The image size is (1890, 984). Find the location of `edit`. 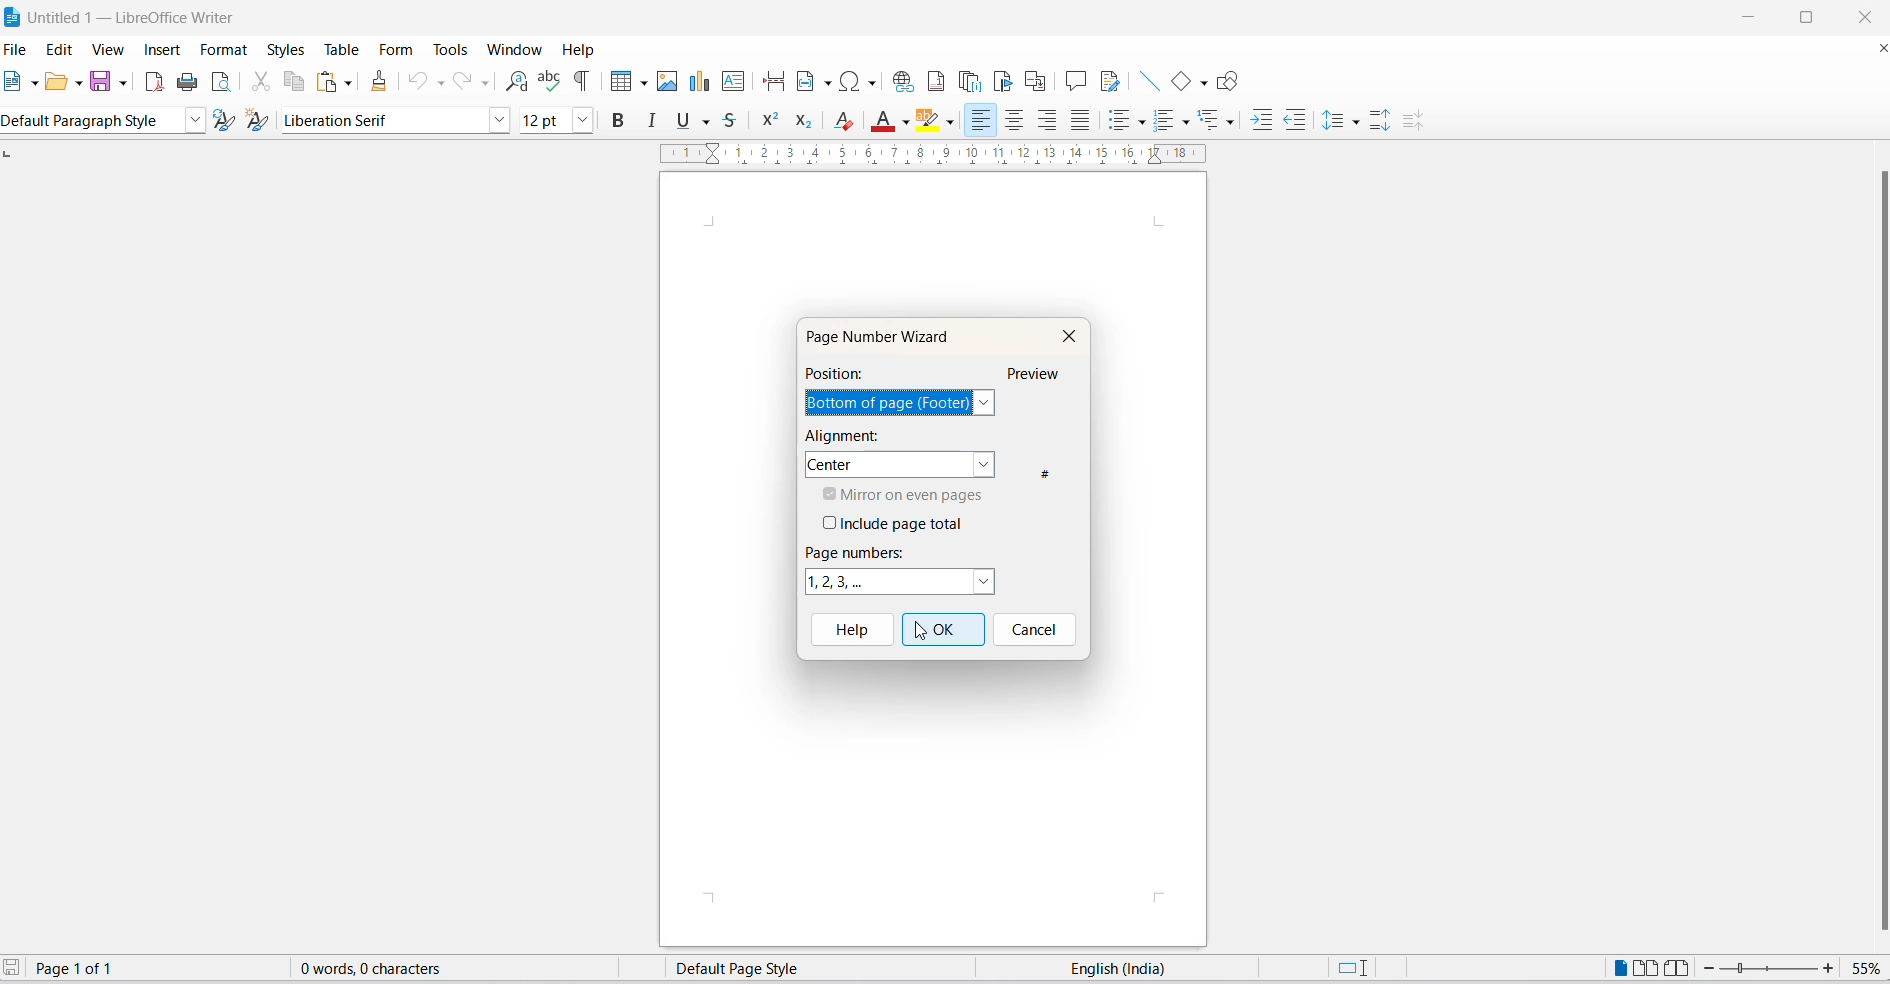

edit is located at coordinates (62, 48).